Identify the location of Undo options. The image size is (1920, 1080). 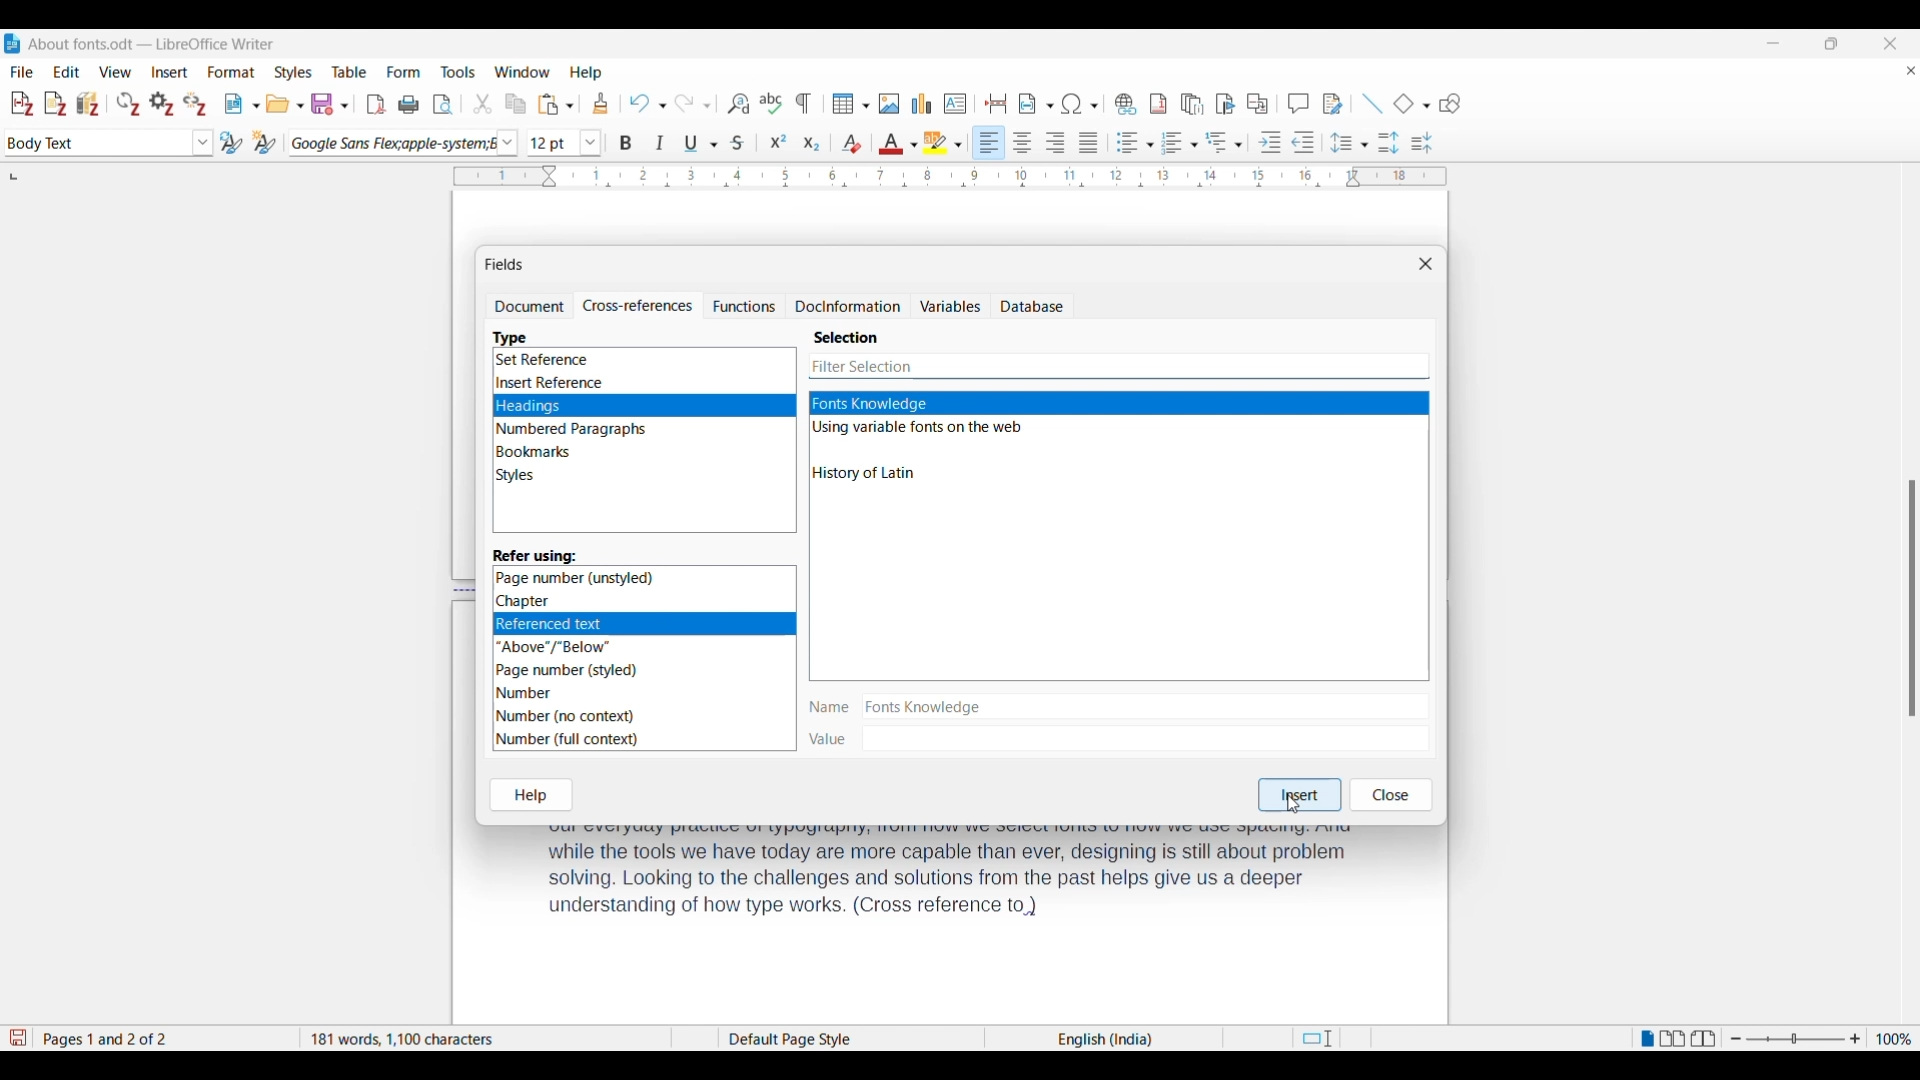
(647, 104).